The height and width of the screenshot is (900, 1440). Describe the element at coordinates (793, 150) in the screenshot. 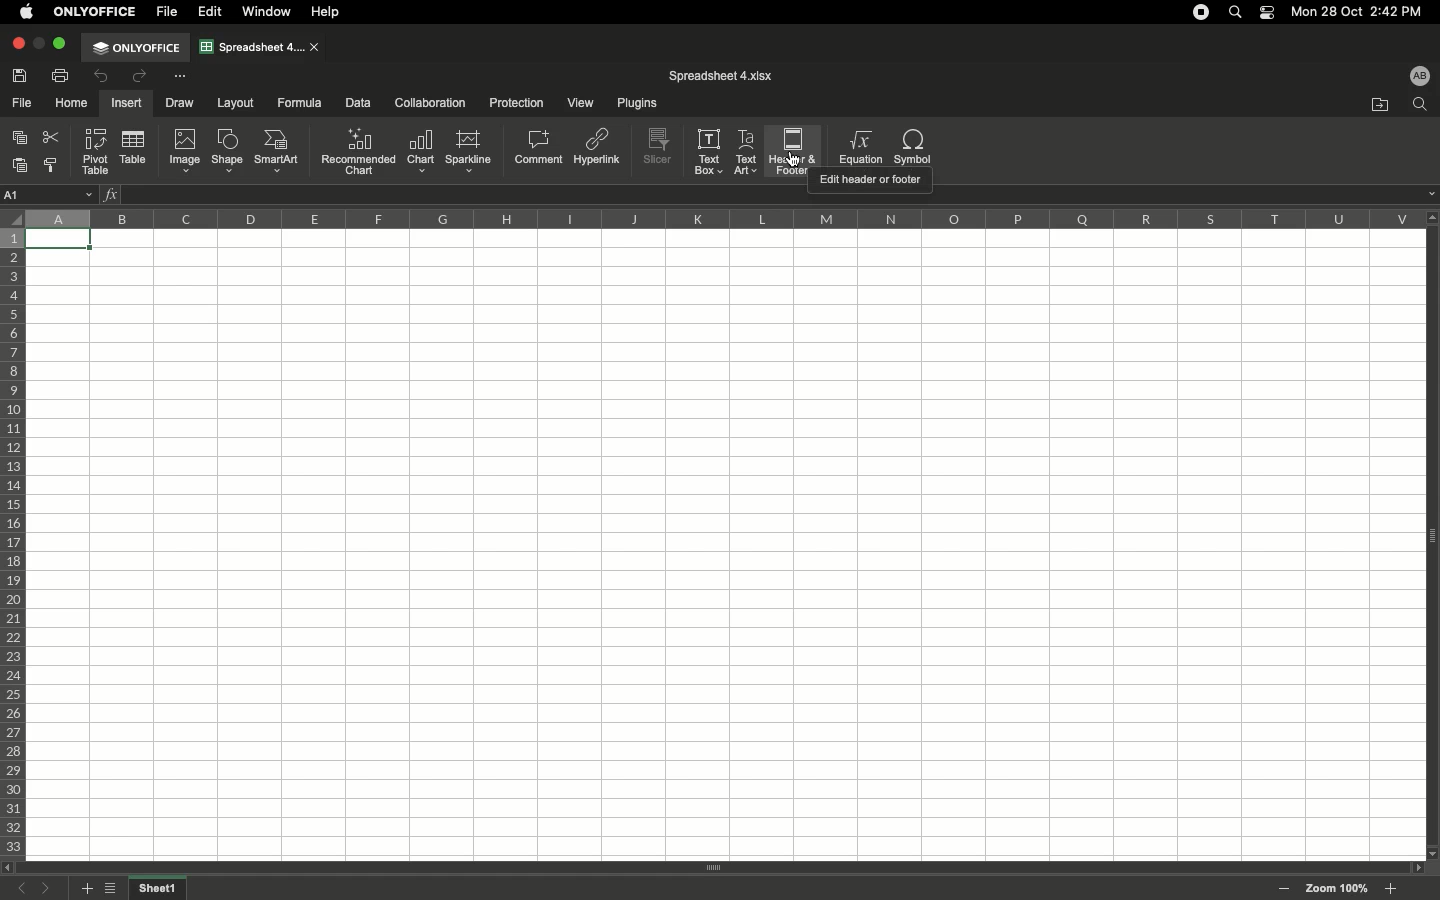

I see `Header&Footer` at that location.